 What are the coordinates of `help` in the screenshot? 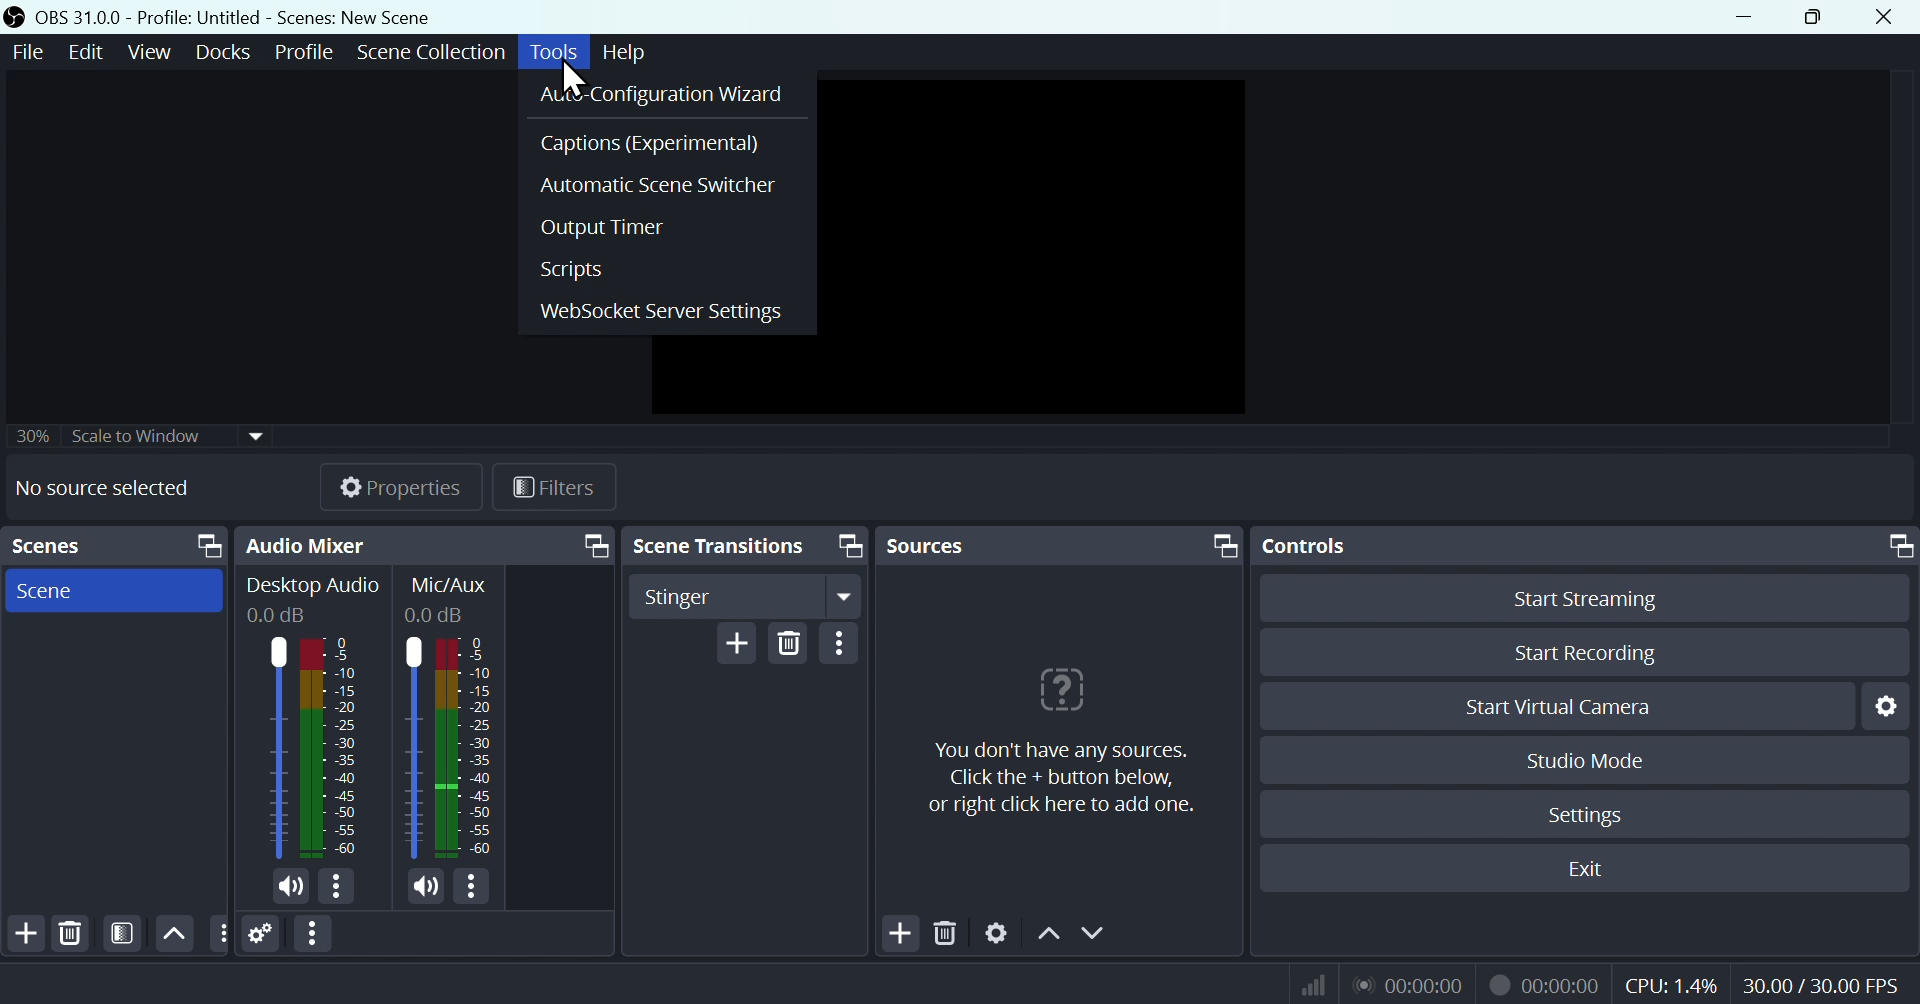 It's located at (627, 49).